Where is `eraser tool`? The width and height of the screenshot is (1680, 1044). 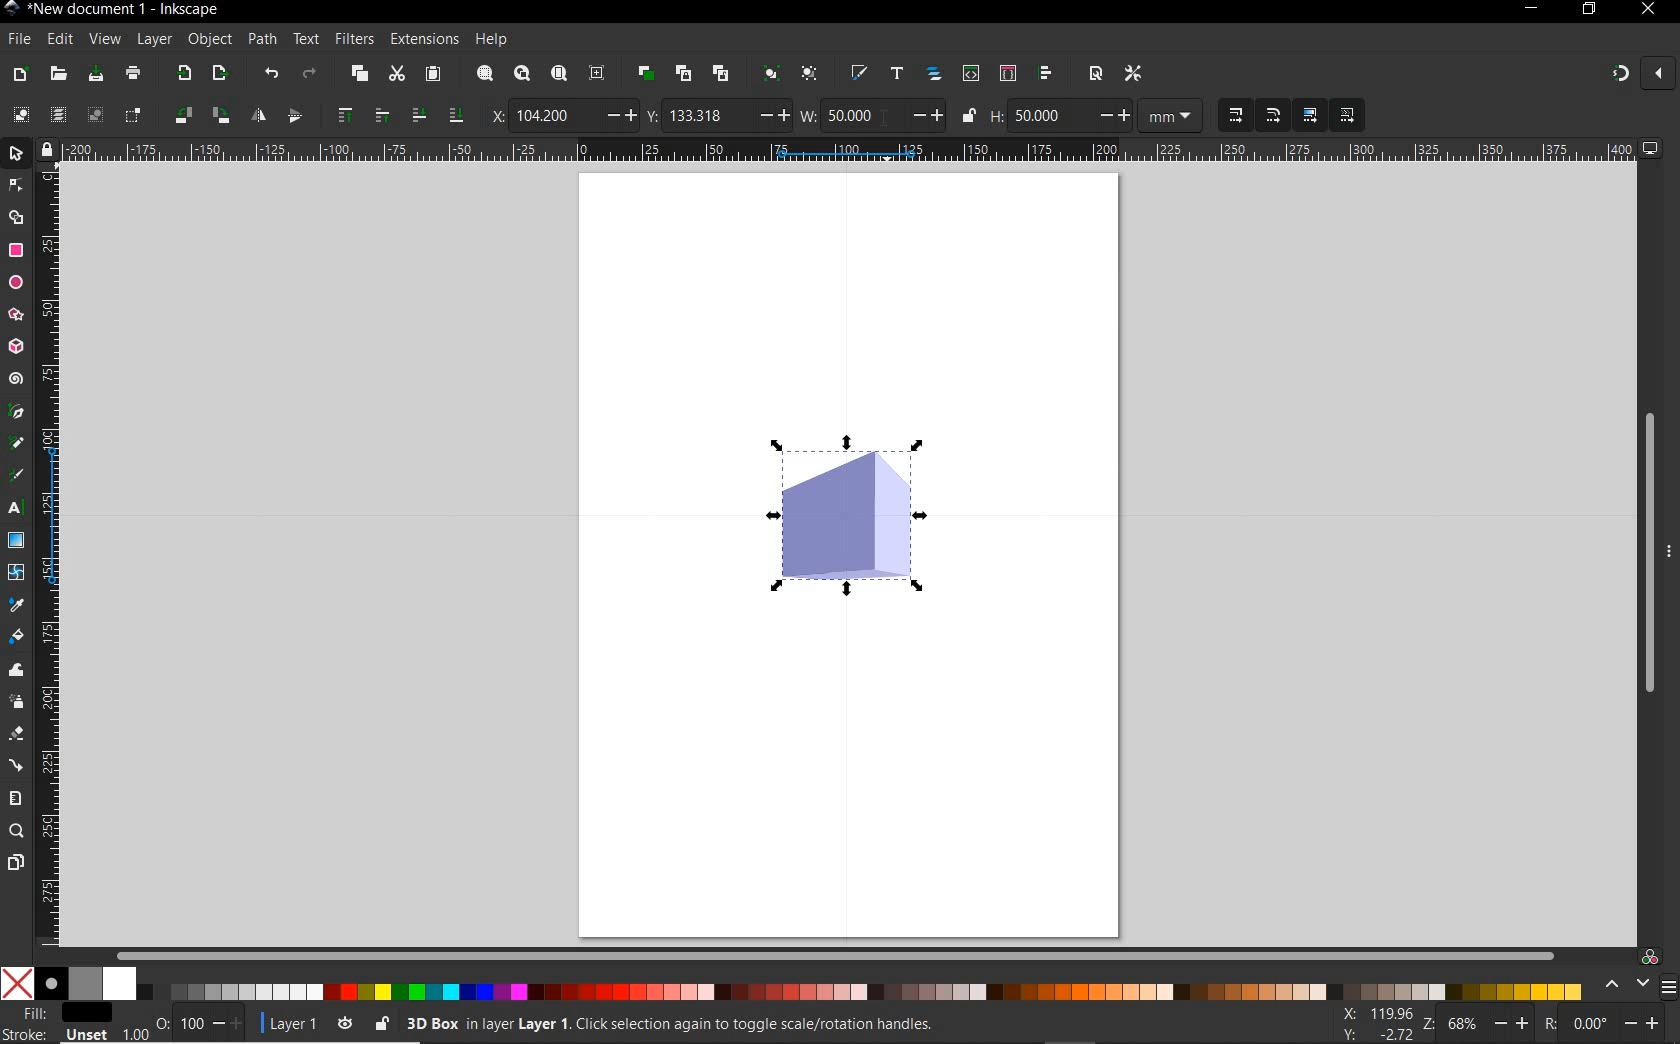
eraser tool is located at coordinates (17, 734).